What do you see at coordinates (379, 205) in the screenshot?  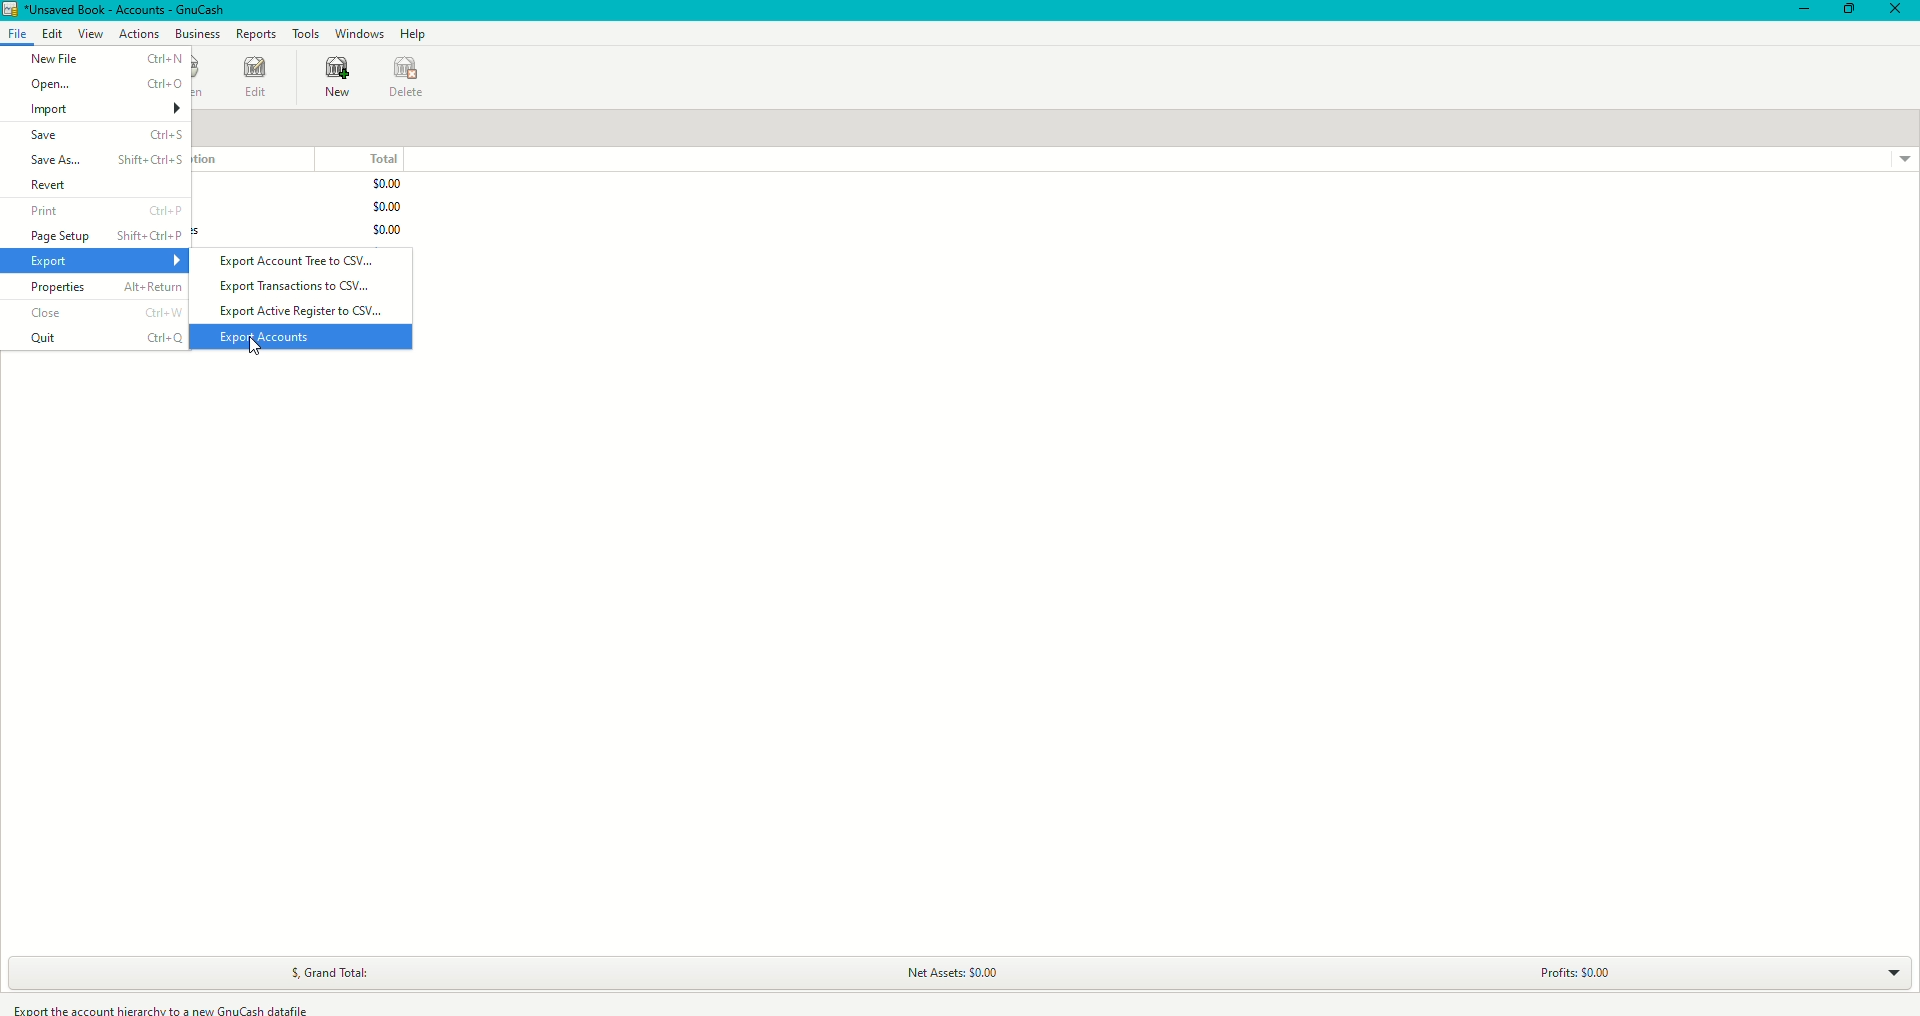 I see `$0` at bounding box center [379, 205].